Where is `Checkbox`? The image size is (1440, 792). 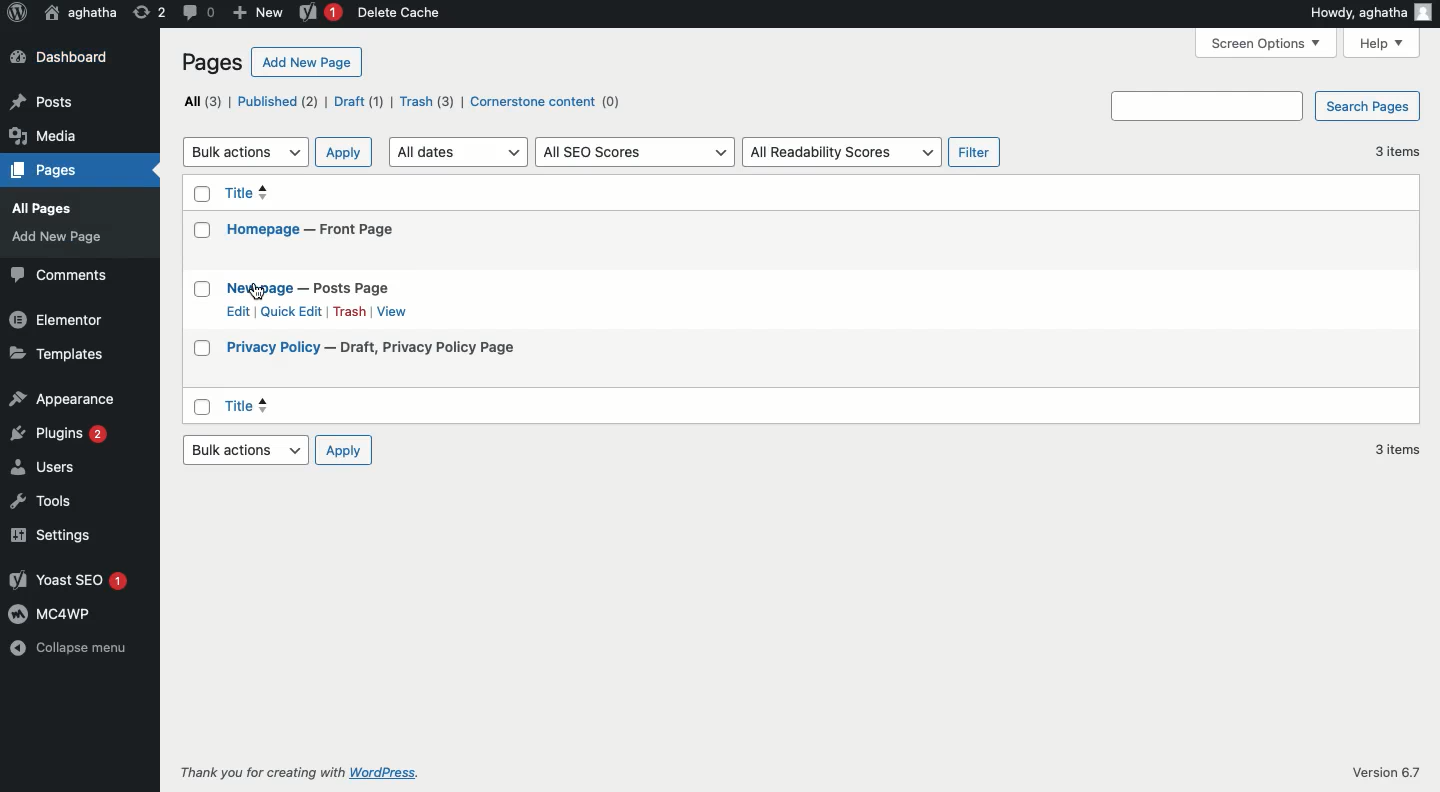 Checkbox is located at coordinates (200, 192).